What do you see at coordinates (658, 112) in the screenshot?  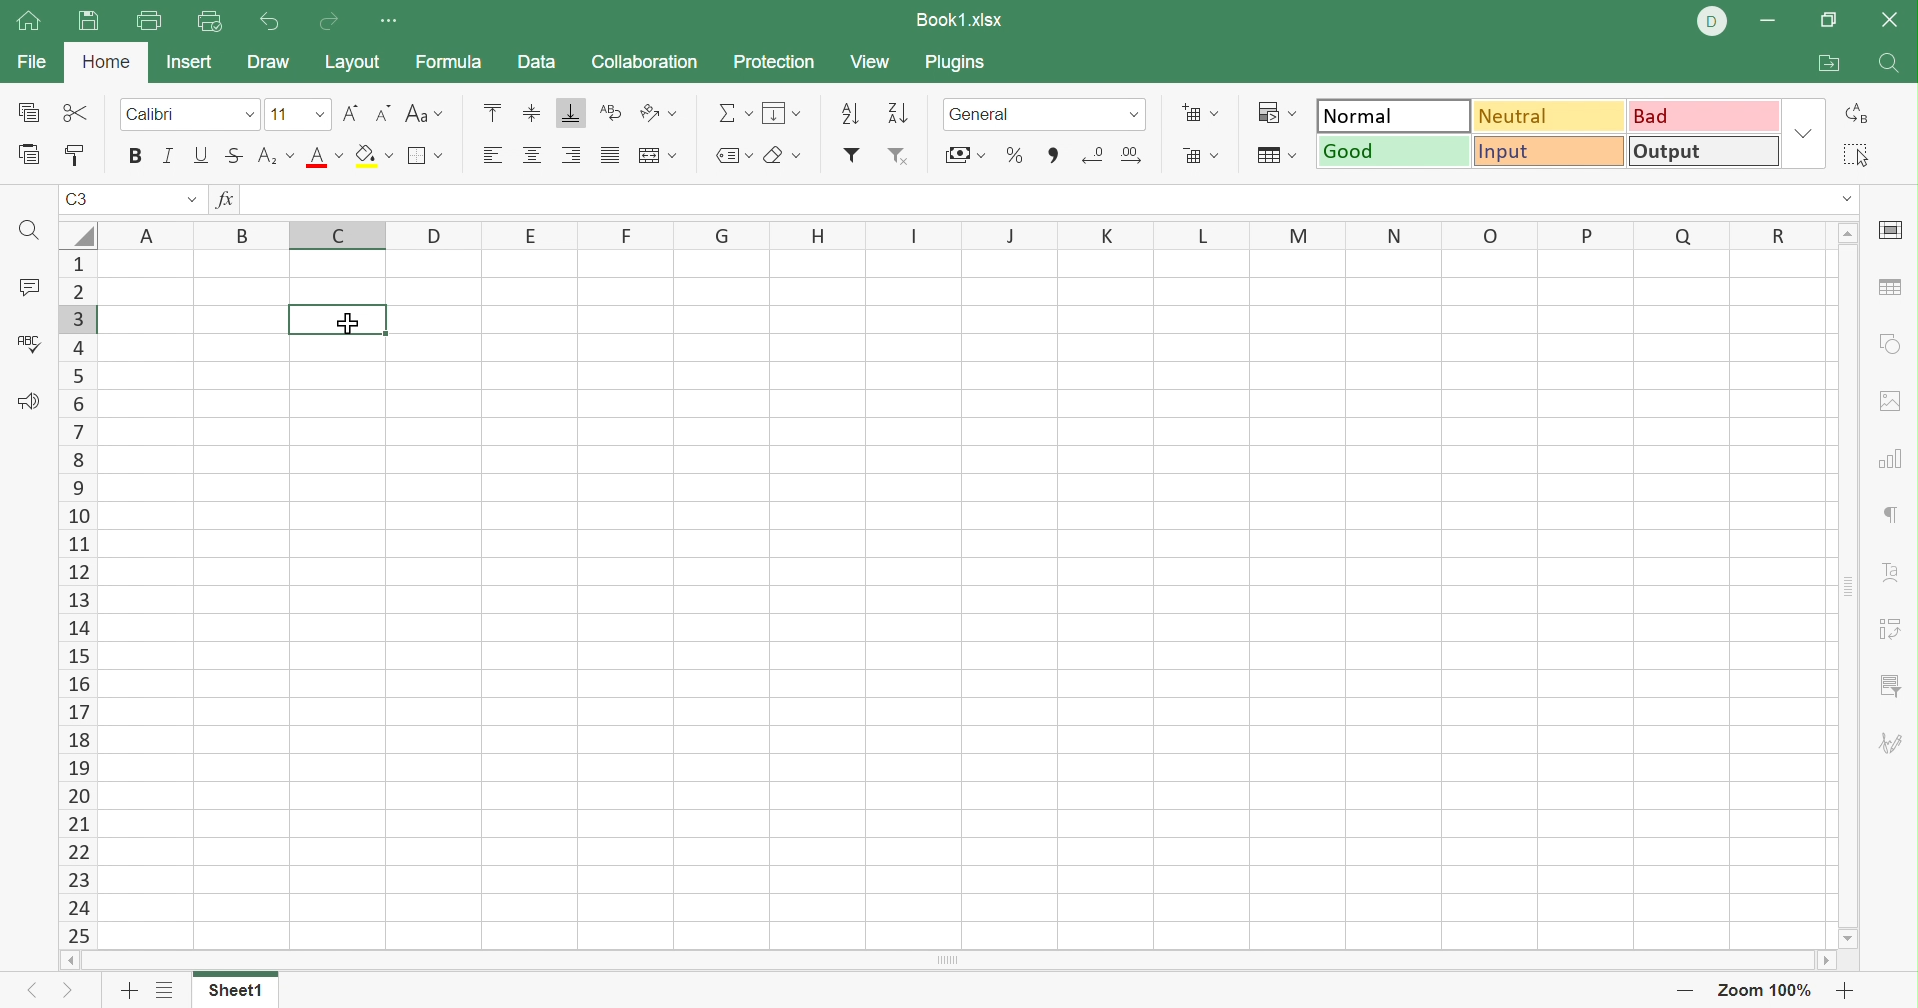 I see `Orientation` at bounding box center [658, 112].